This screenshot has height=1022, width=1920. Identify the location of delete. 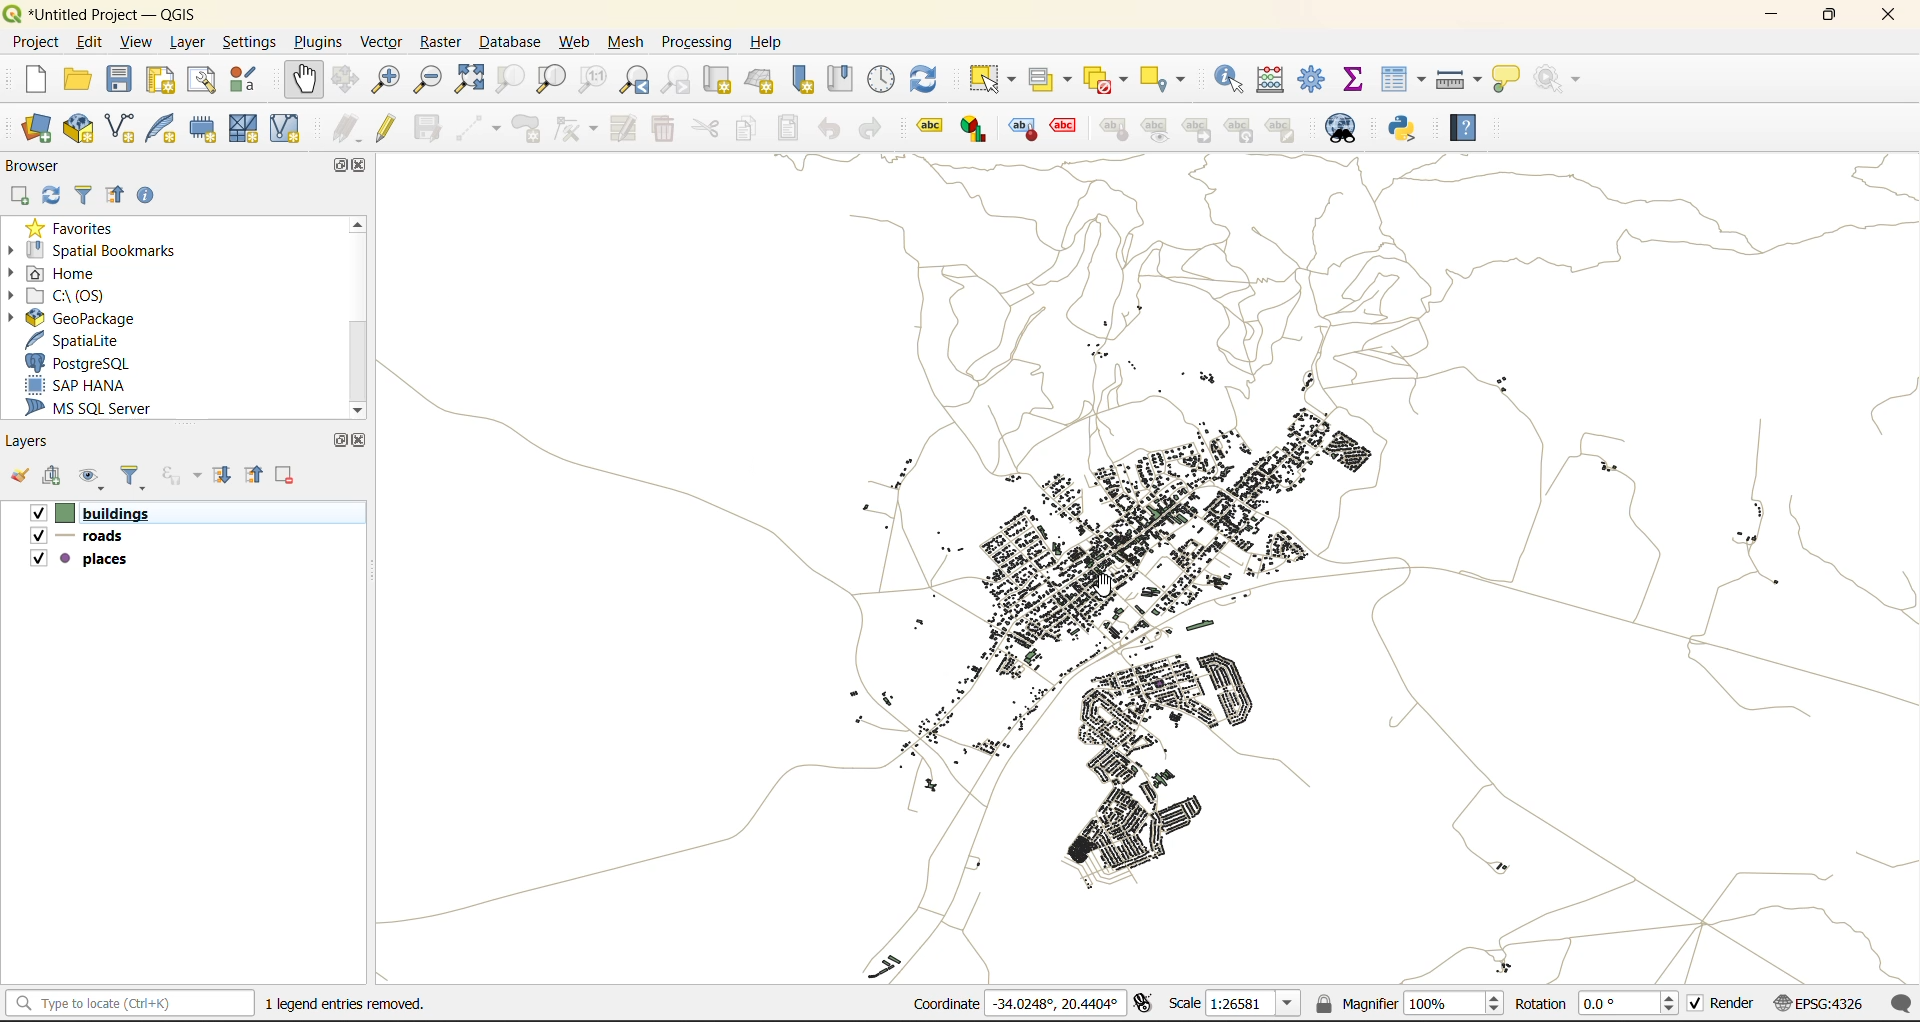
(665, 130).